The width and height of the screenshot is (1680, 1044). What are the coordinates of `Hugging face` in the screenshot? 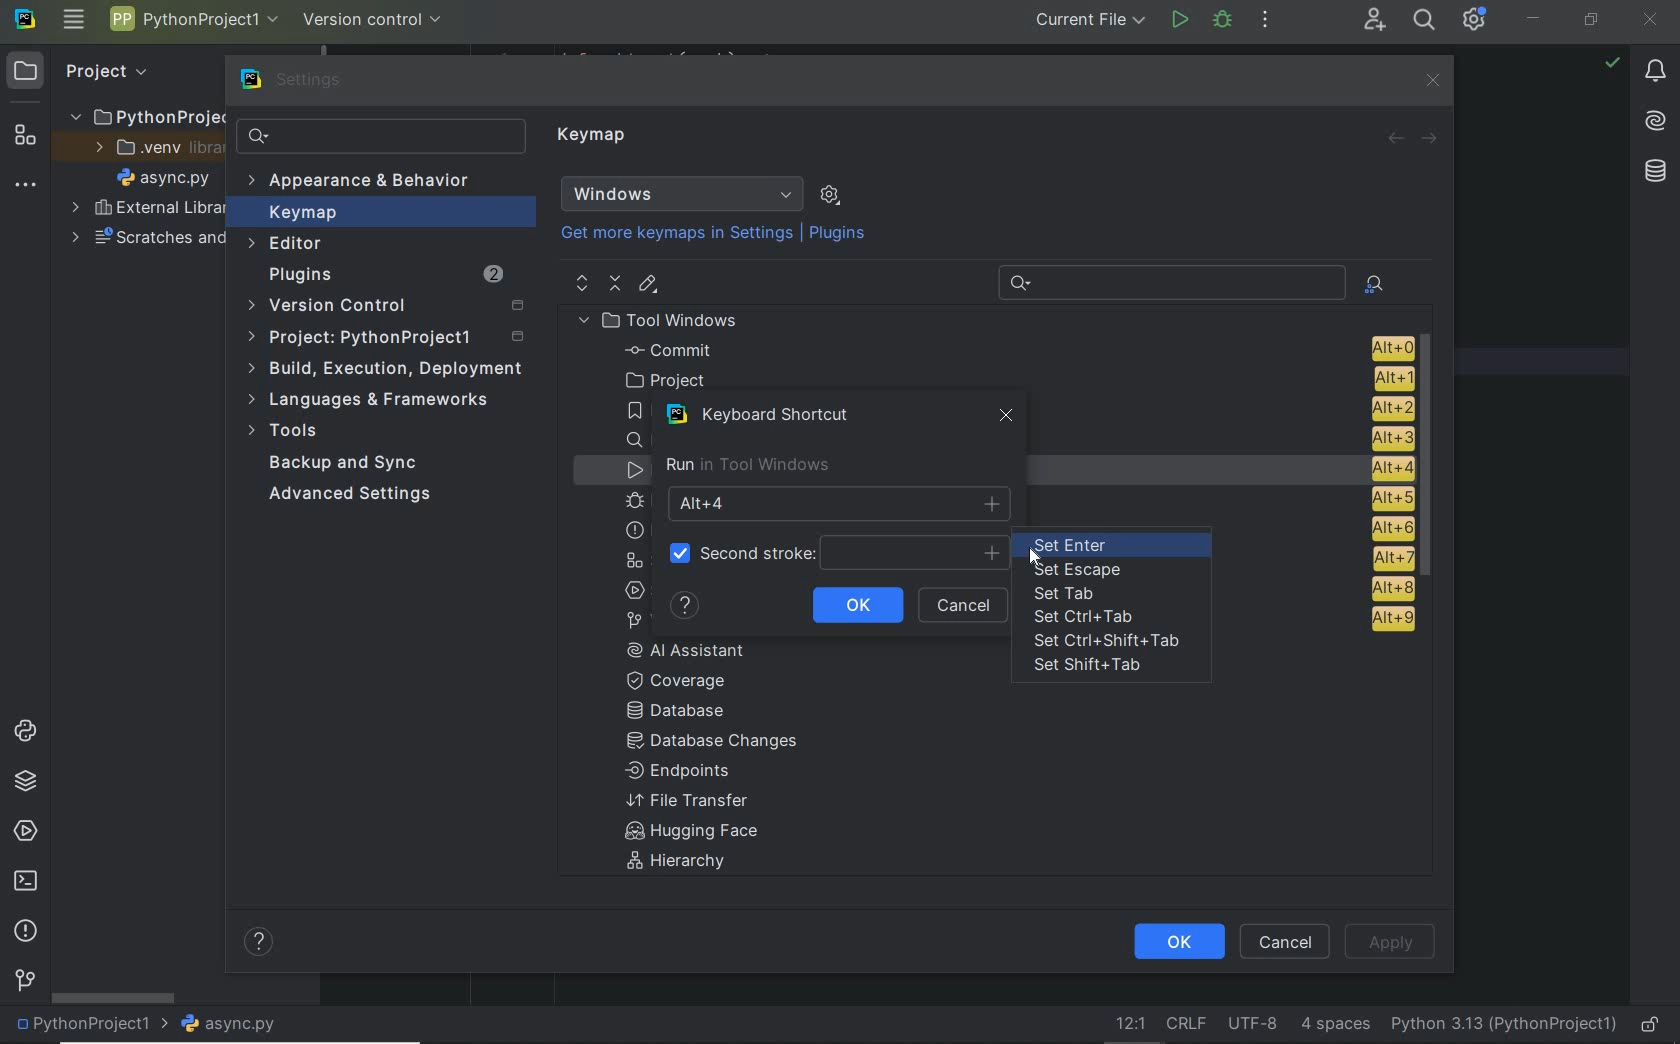 It's located at (685, 833).